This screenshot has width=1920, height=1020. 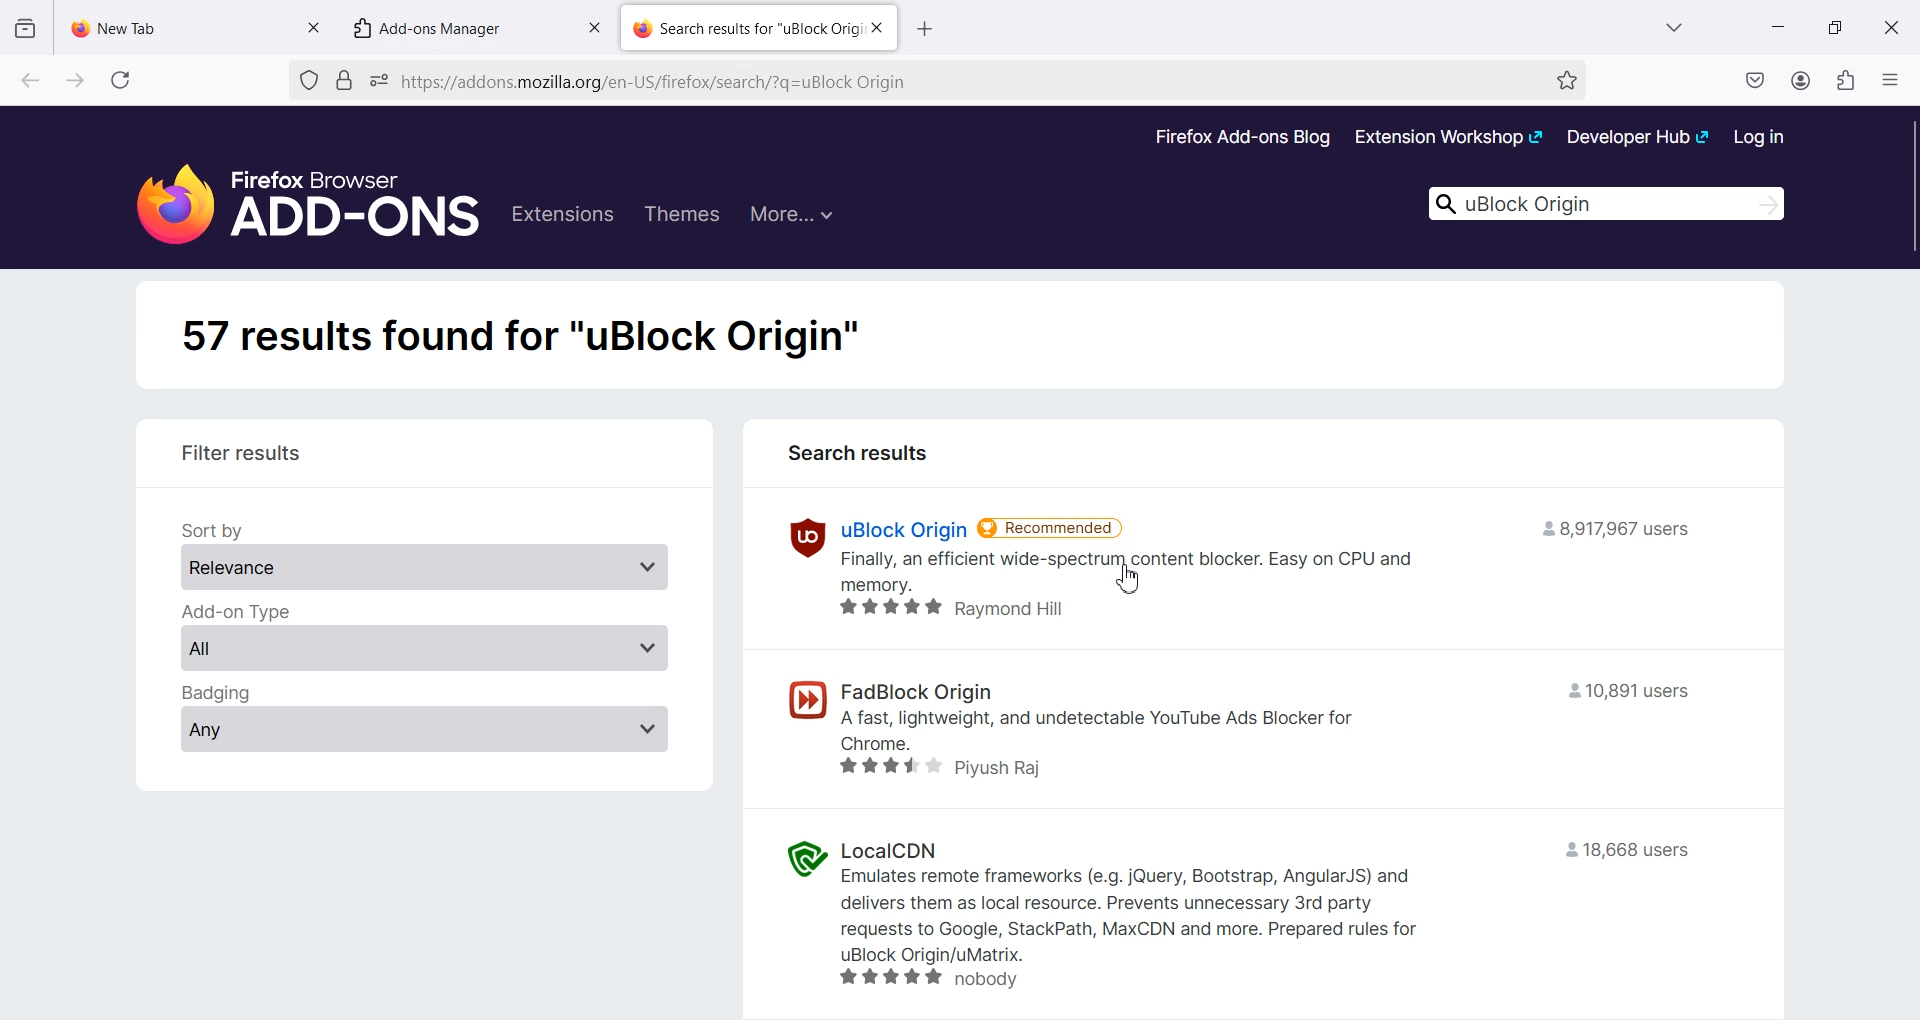 What do you see at coordinates (1447, 137) in the screenshot?
I see `Extension Workshop` at bounding box center [1447, 137].